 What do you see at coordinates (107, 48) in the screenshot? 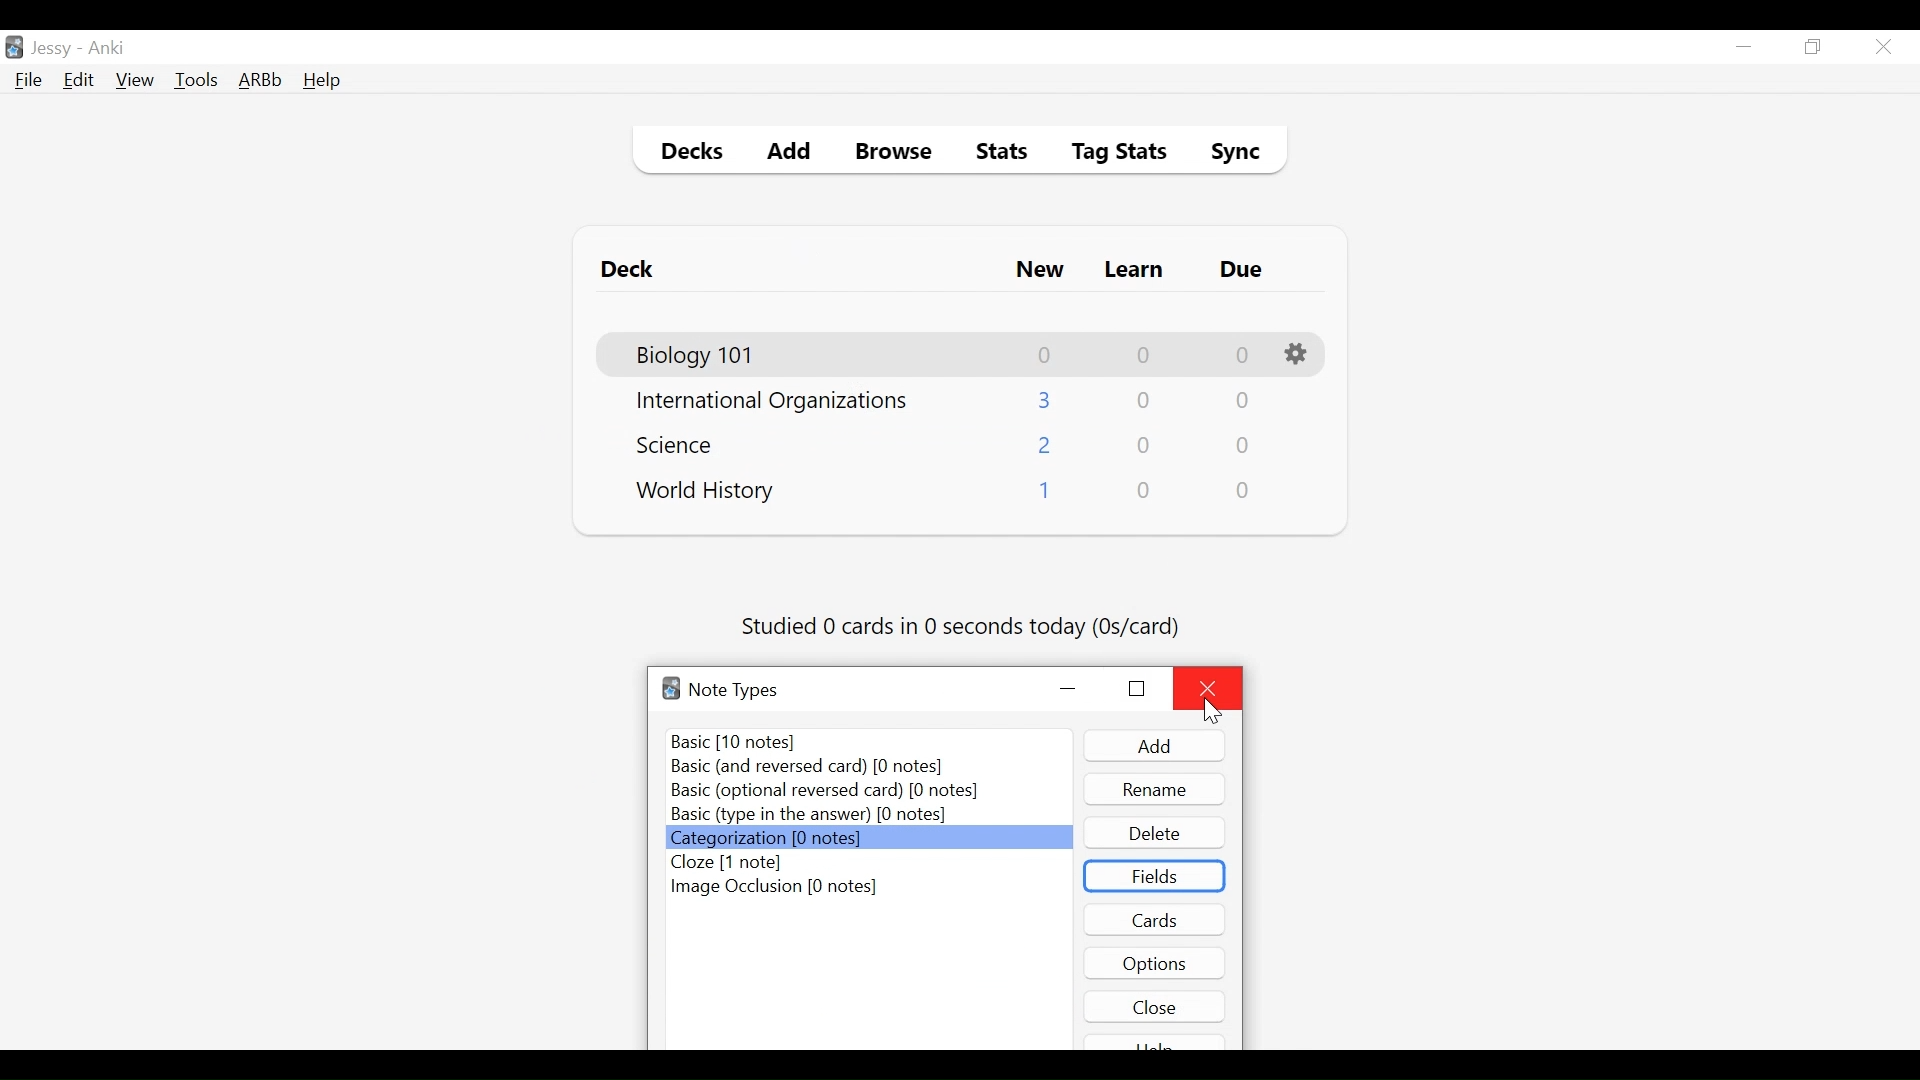
I see `Anki` at bounding box center [107, 48].